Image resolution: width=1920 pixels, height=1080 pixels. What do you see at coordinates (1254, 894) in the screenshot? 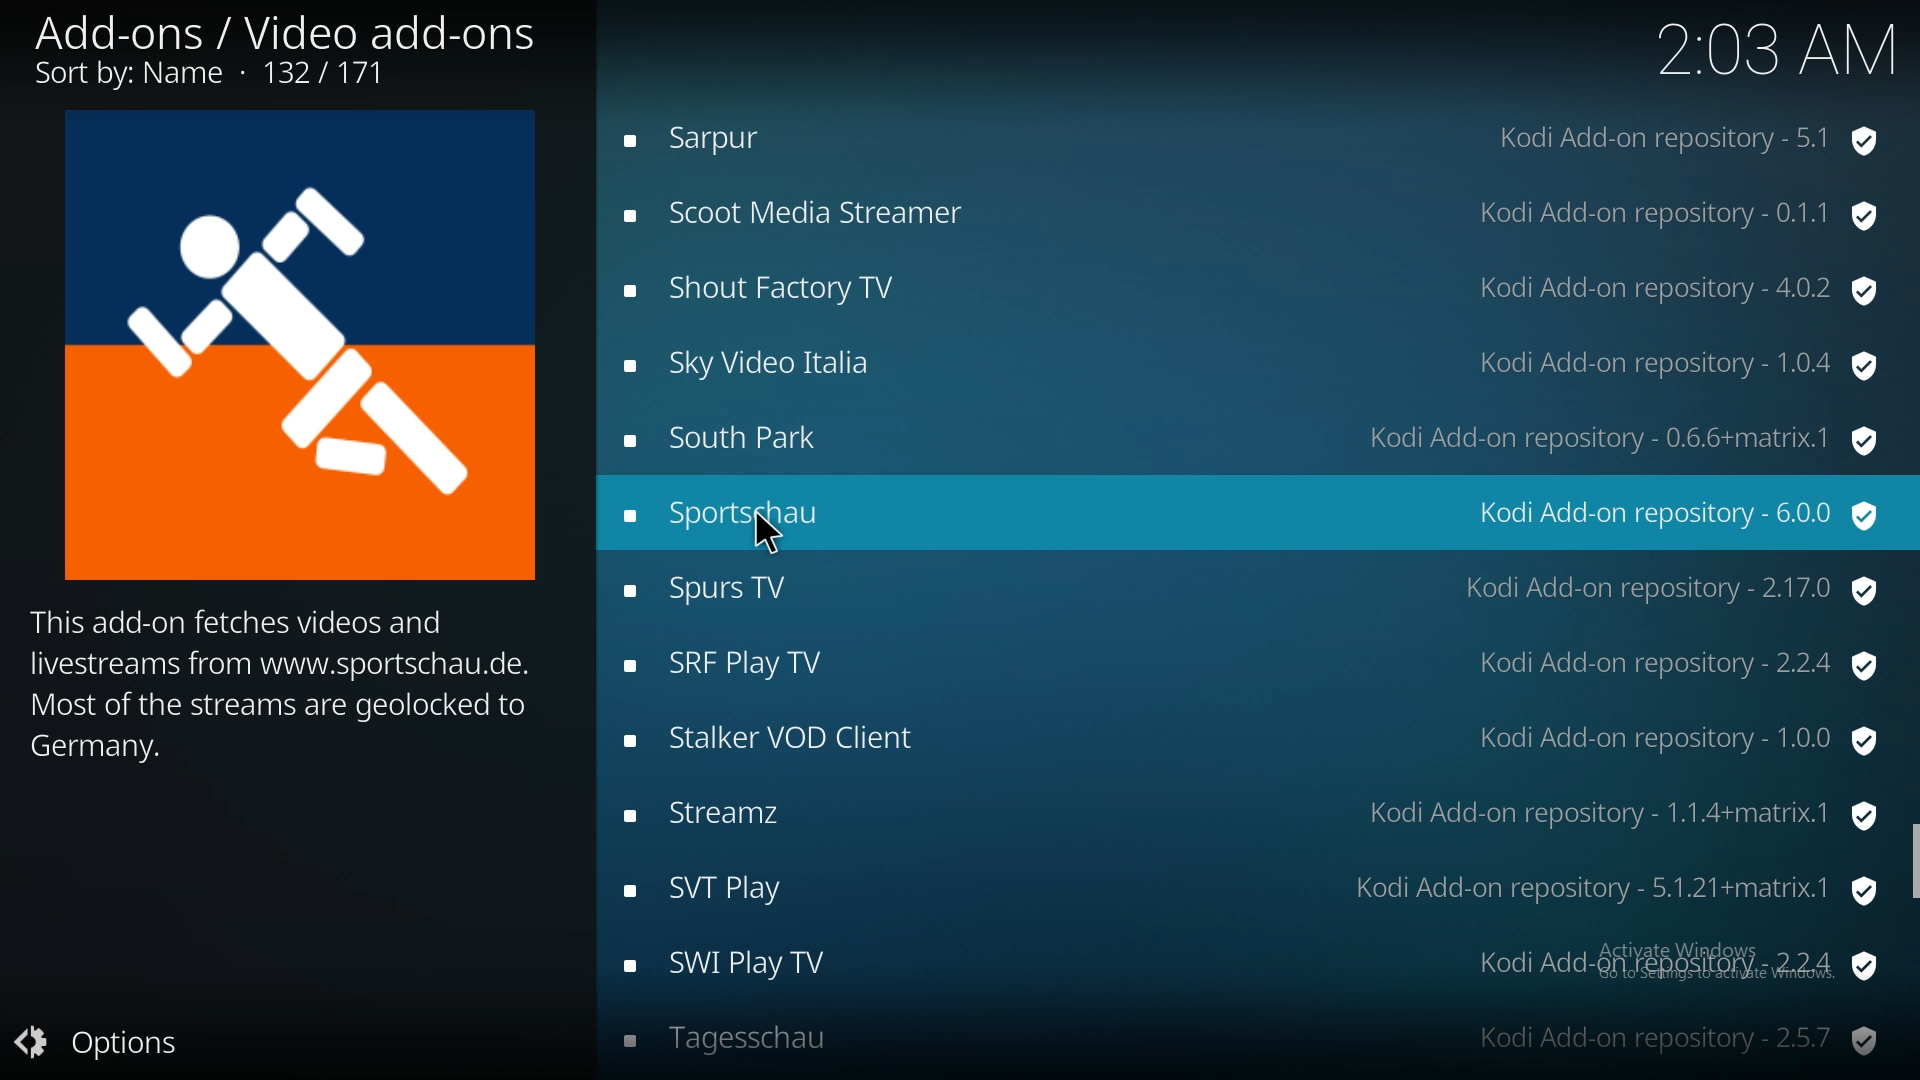
I see `svt play` at bounding box center [1254, 894].